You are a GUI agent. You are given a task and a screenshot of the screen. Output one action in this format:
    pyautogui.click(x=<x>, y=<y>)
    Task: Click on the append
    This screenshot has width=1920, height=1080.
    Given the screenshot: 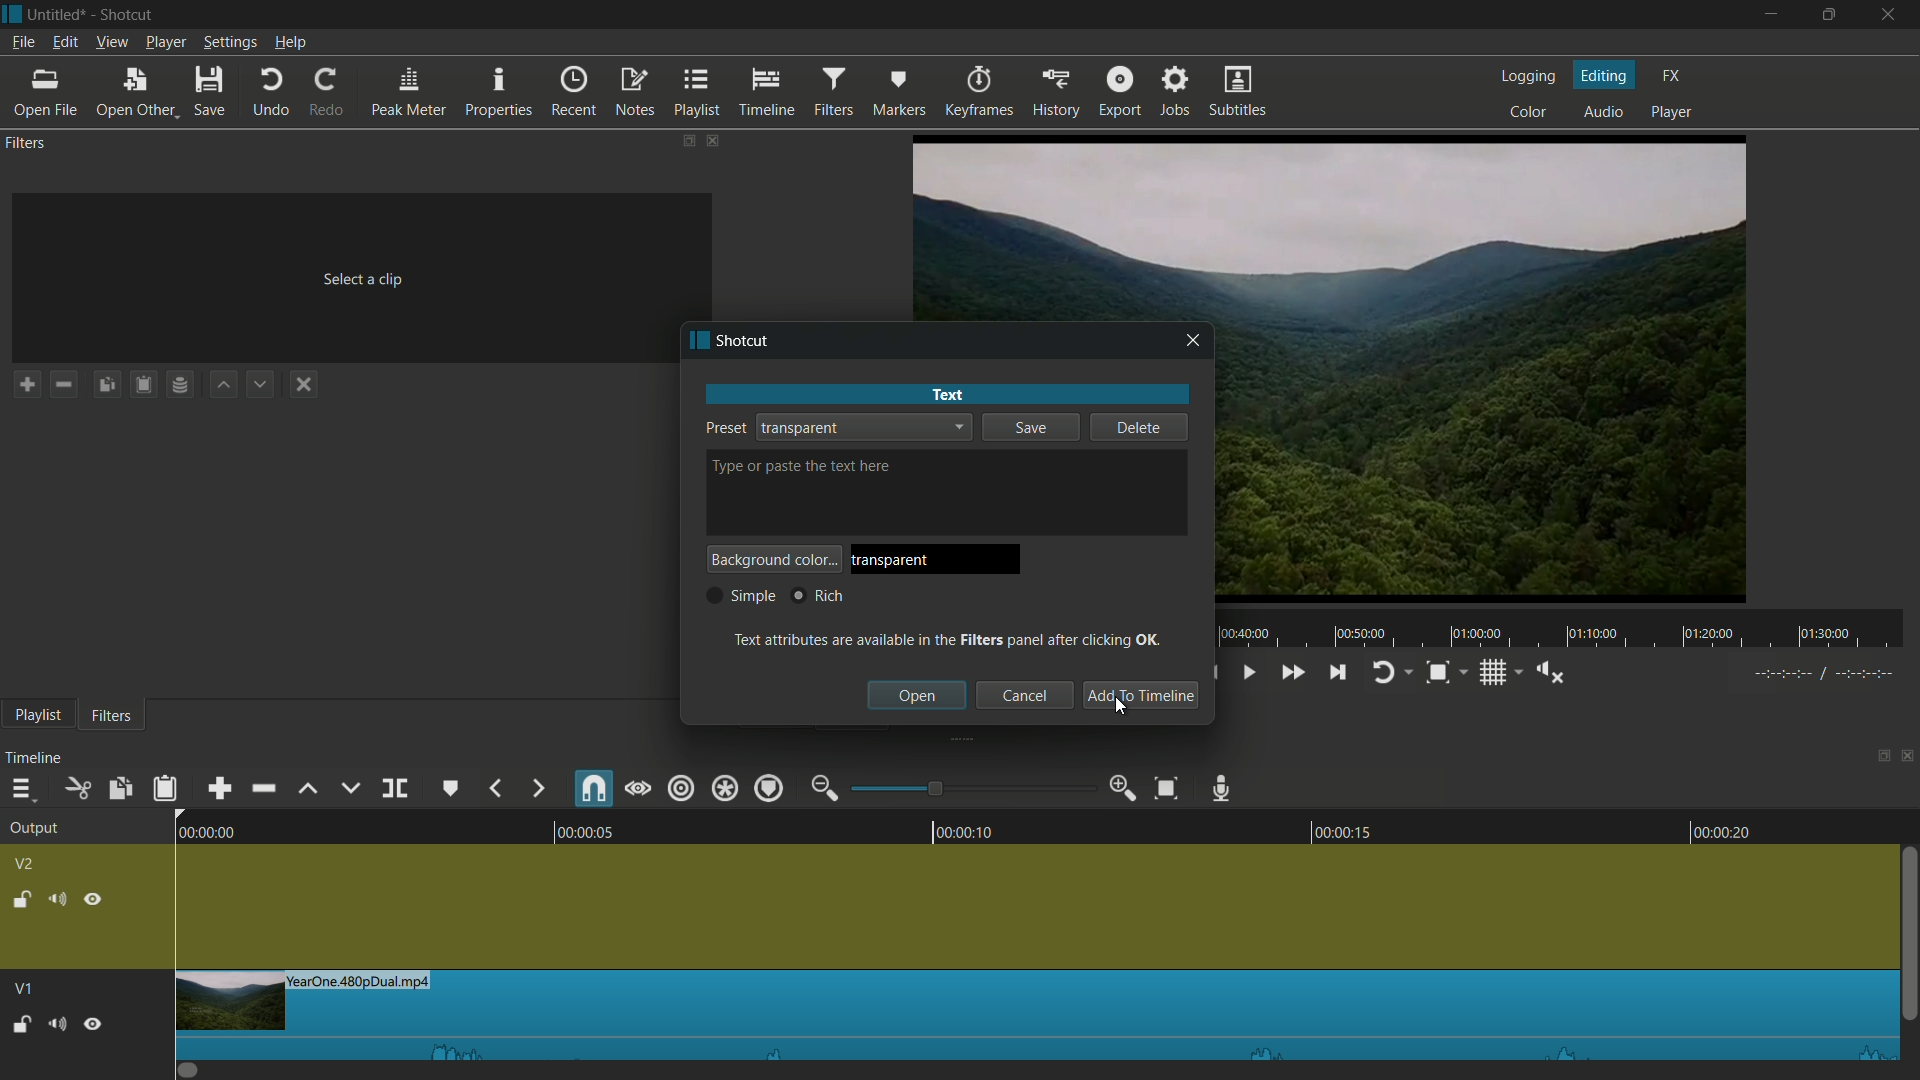 What is the action you would take?
    pyautogui.click(x=215, y=788)
    